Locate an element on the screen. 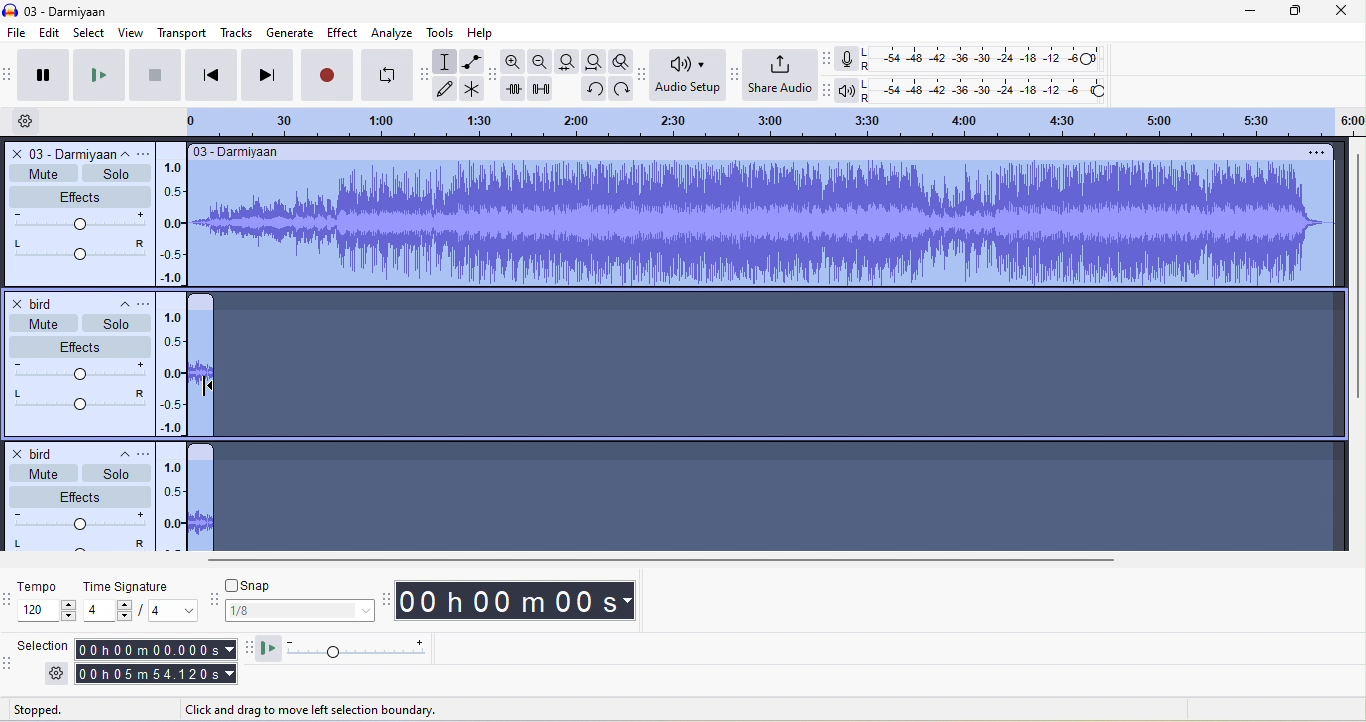 This screenshot has height=722, width=1366. audacity time selection toolbar is located at coordinates (9, 598).